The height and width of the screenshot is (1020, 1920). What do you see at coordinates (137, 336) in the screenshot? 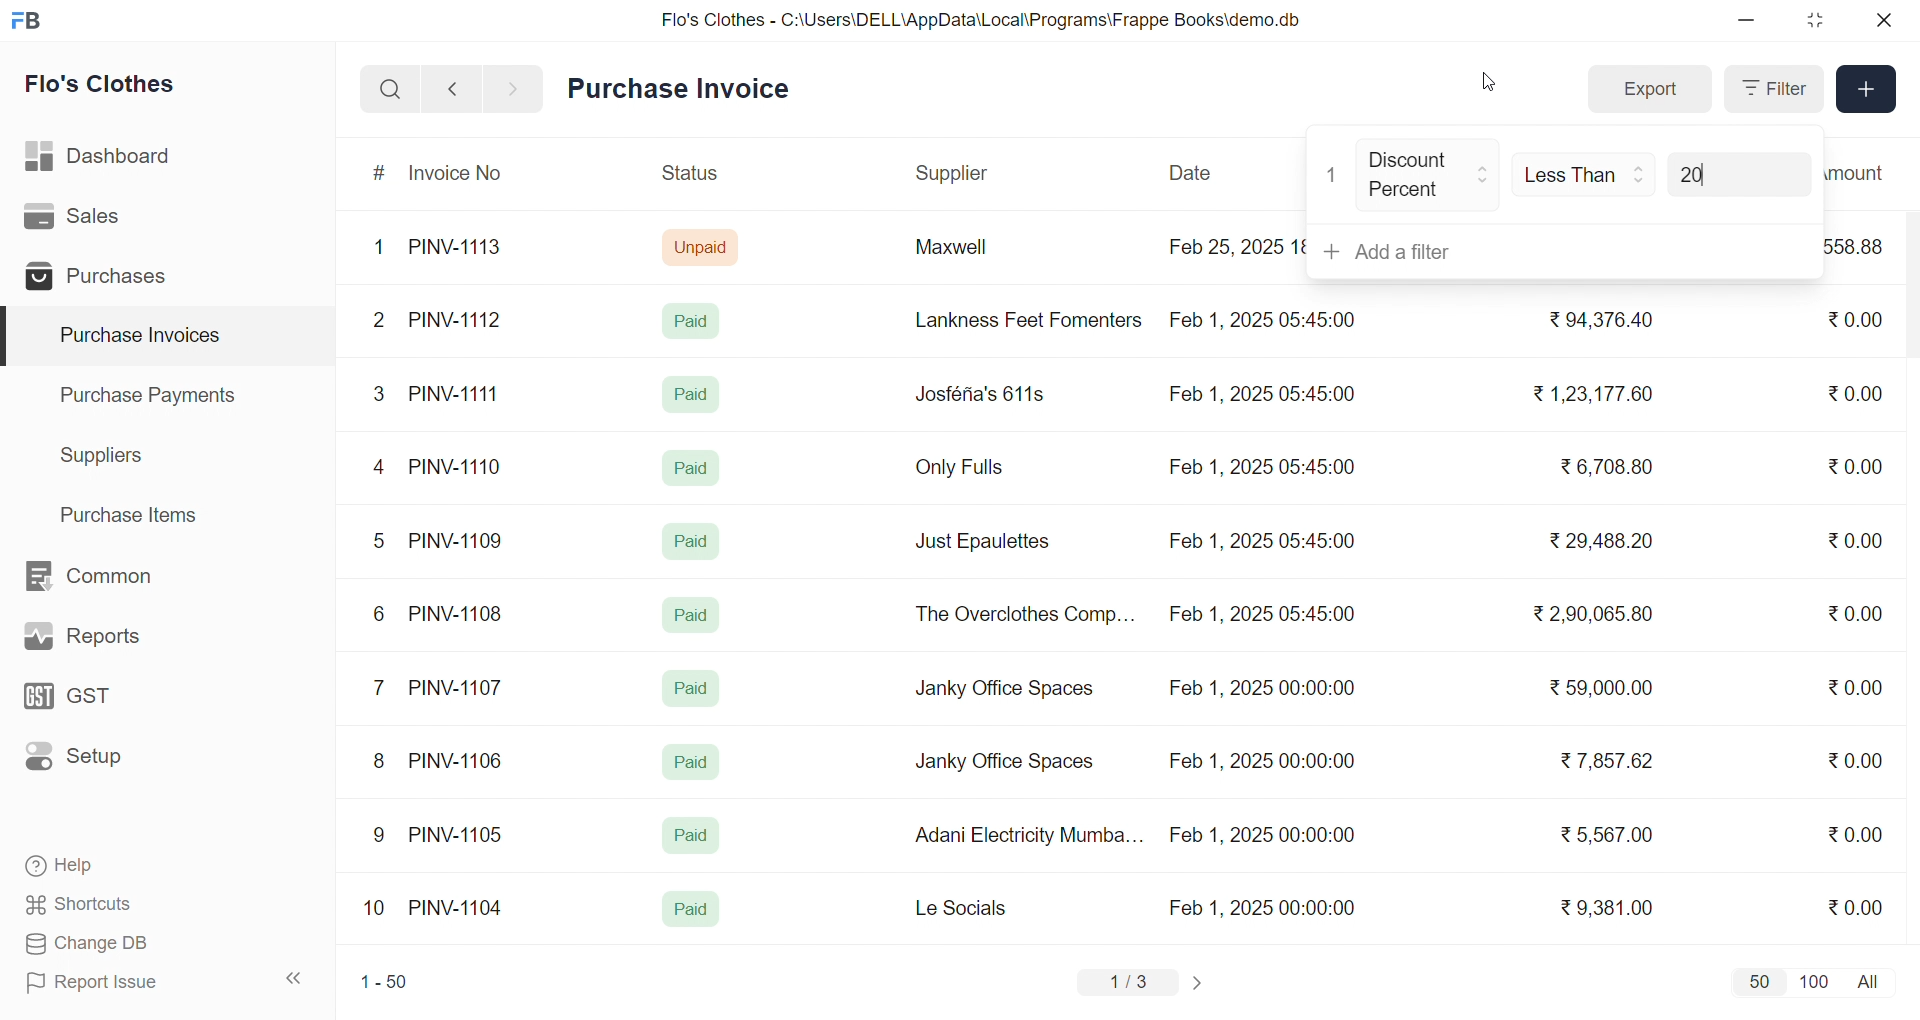
I see `Purchase Invoices` at bounding box center [137, 336].